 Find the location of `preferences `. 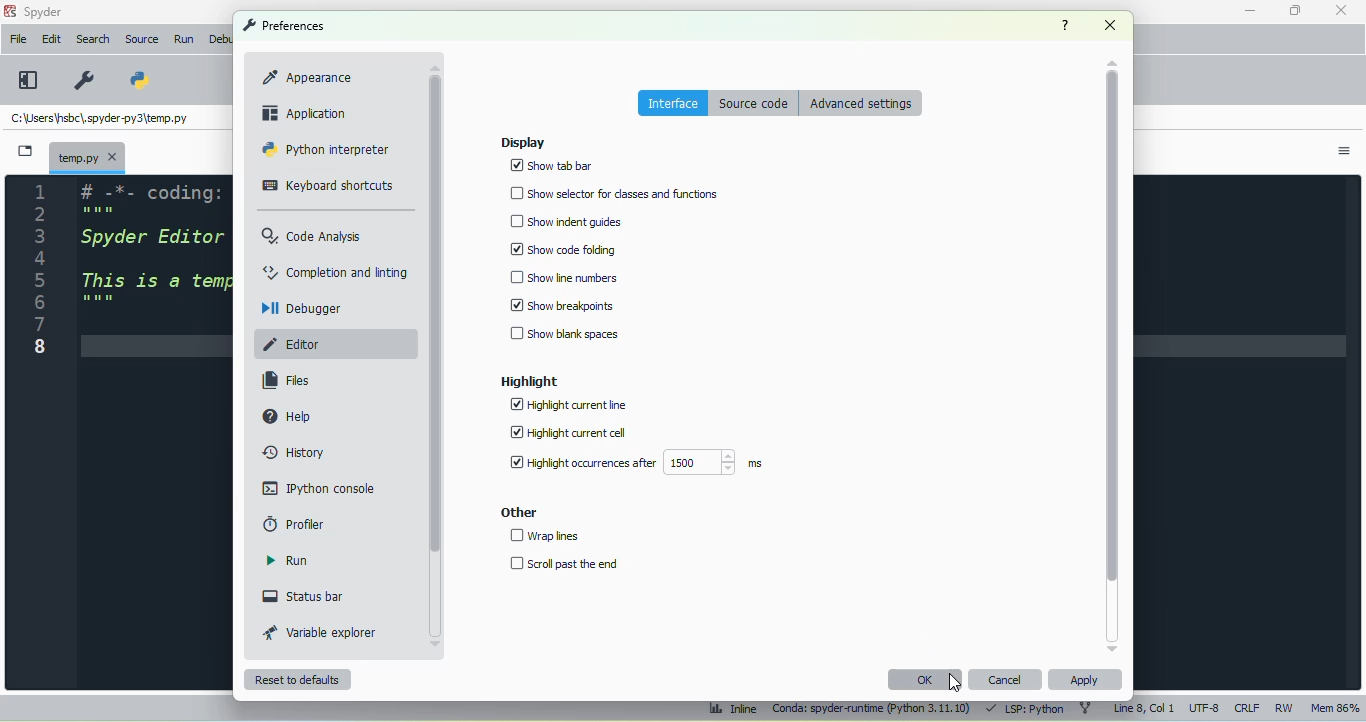

preferences  is located at coordinates (82, 79).